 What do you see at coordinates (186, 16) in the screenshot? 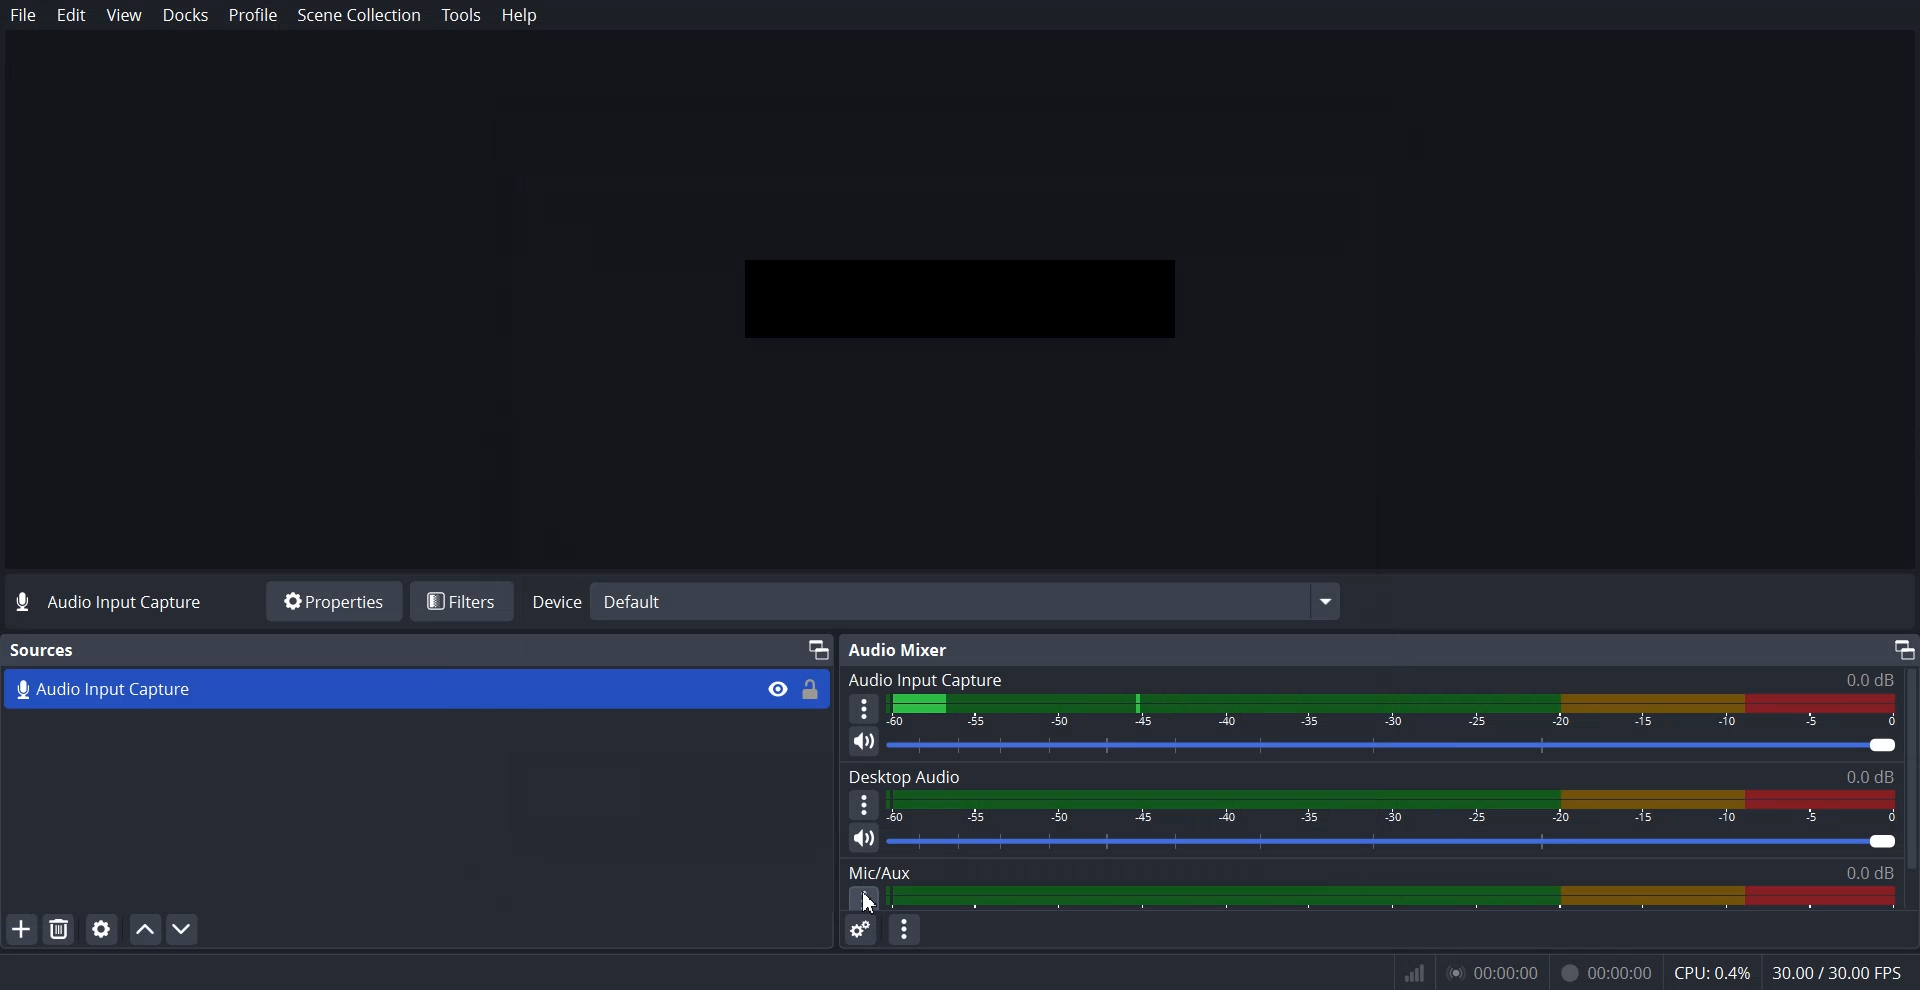
I see `Docks` at bounding box center [186, 16].